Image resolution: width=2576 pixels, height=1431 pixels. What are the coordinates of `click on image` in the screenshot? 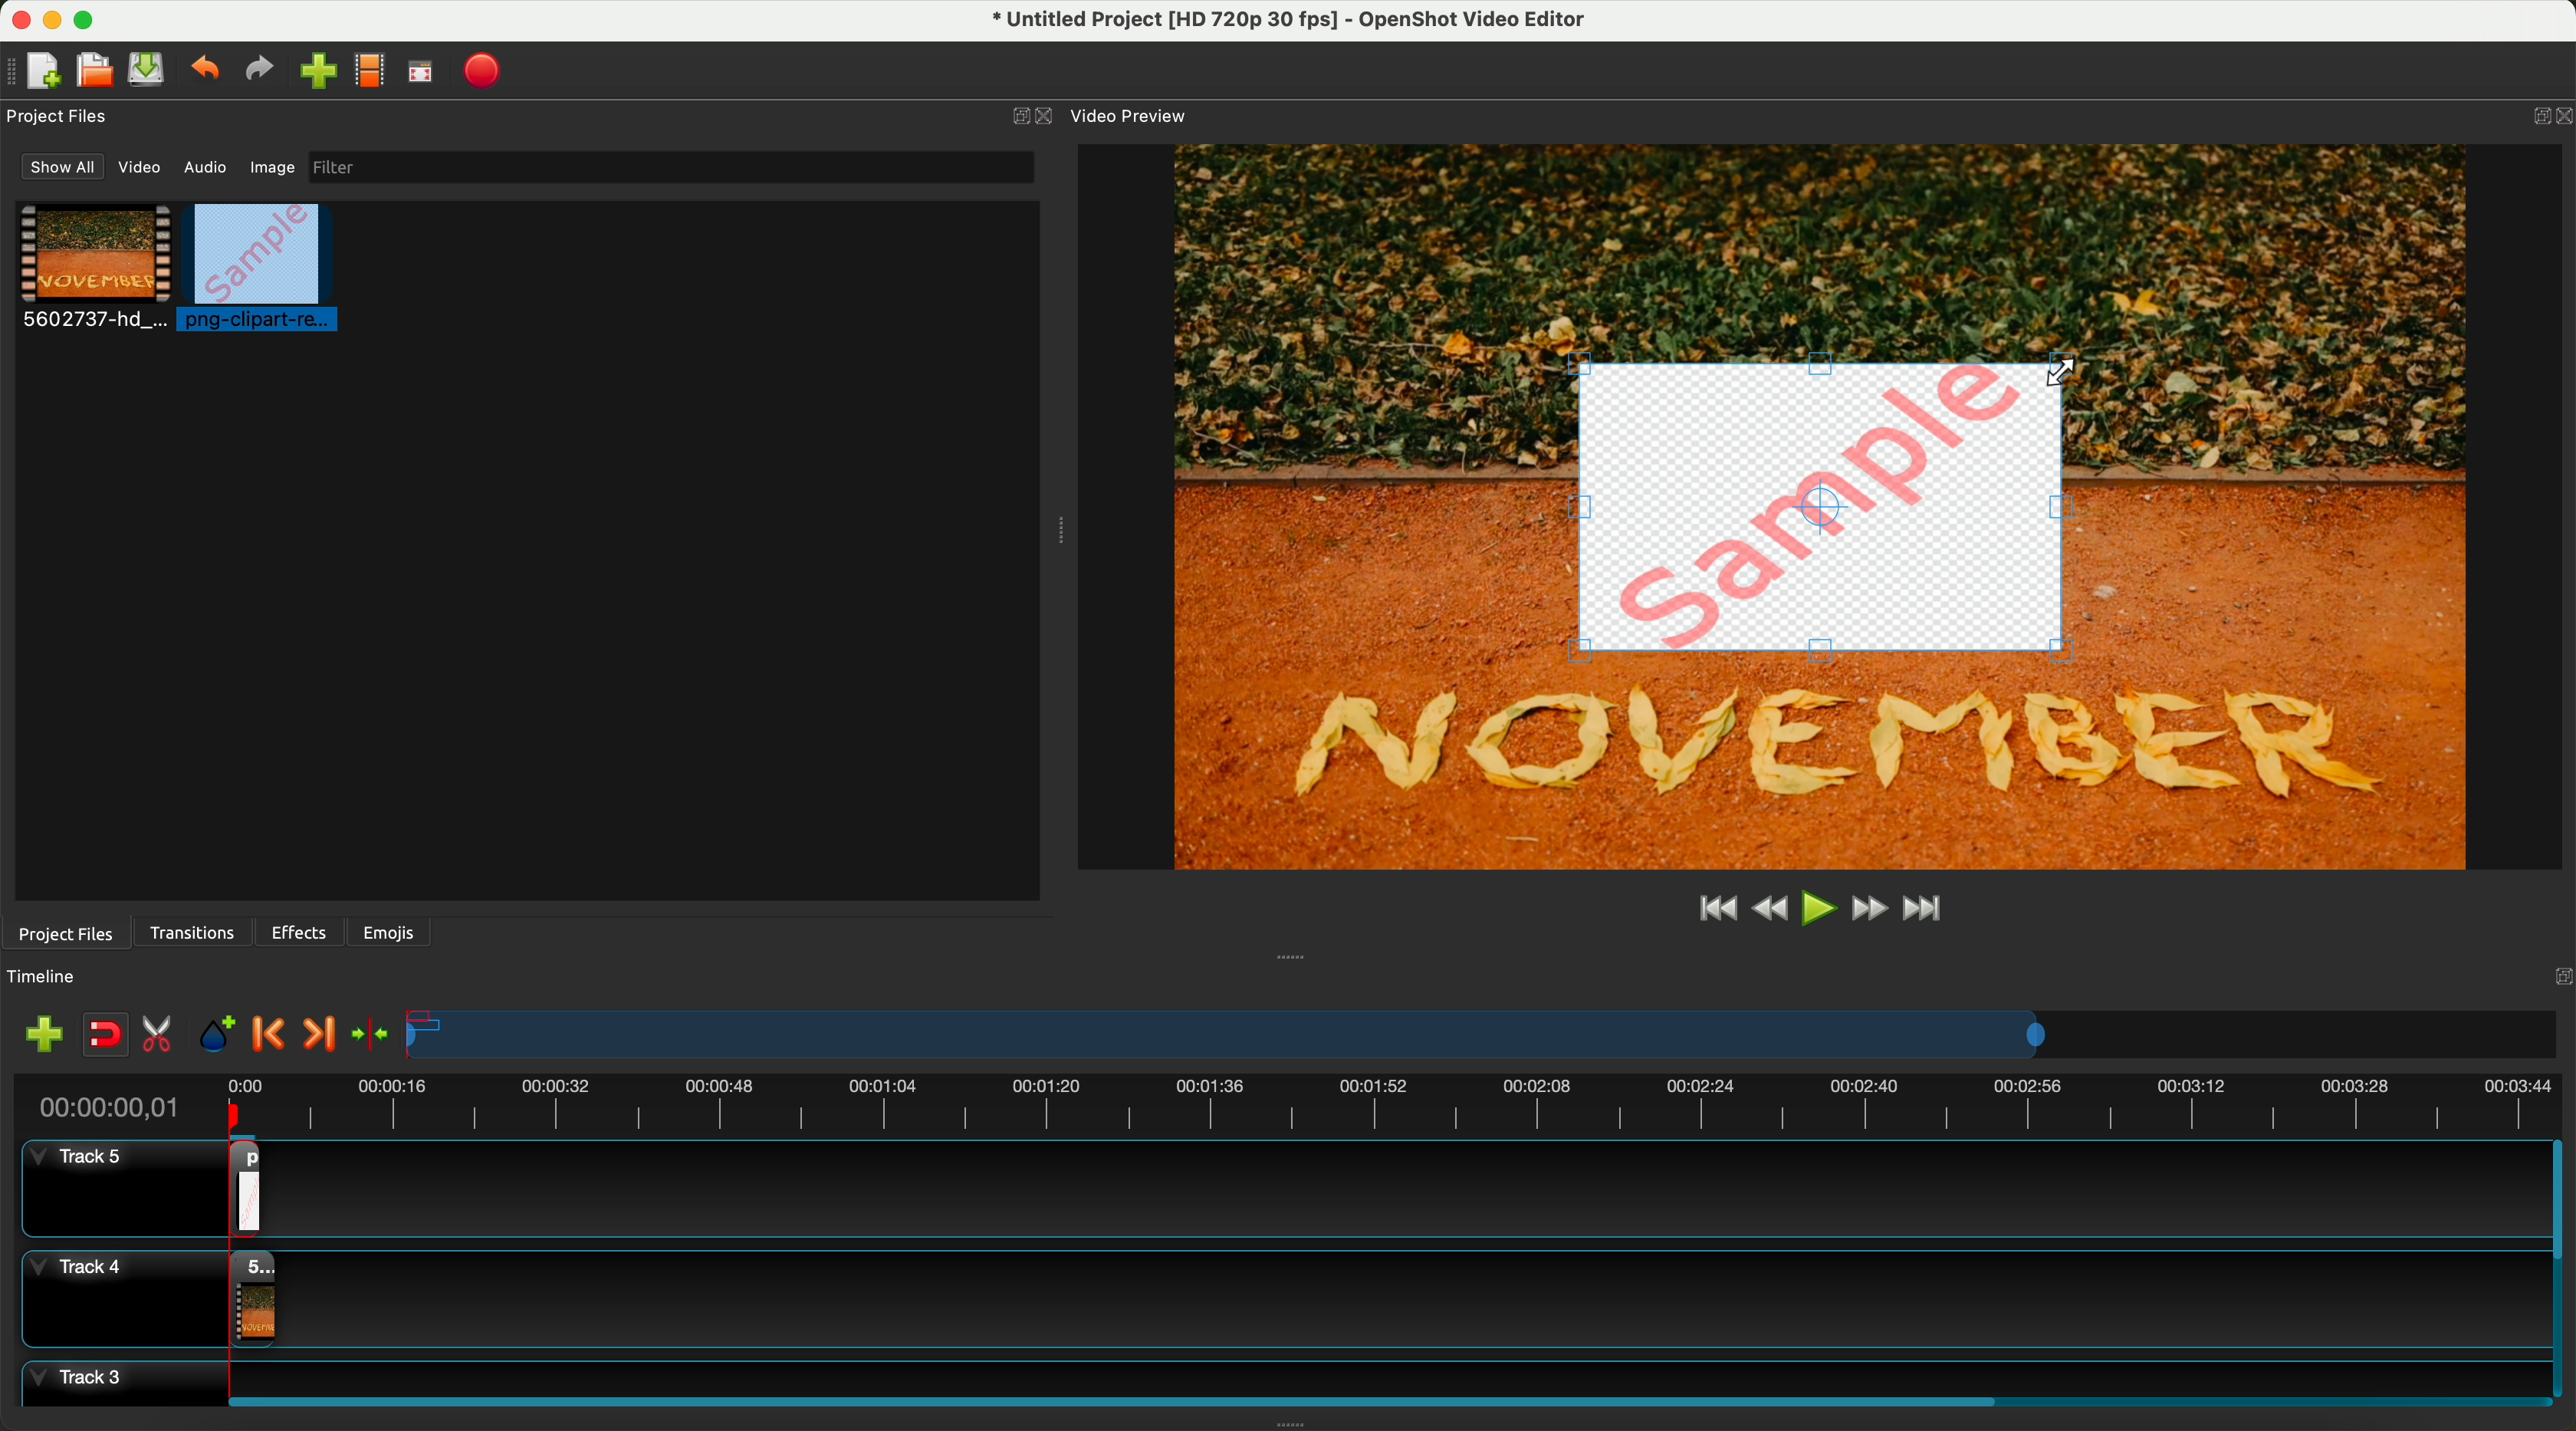 It's located at (264, 270).